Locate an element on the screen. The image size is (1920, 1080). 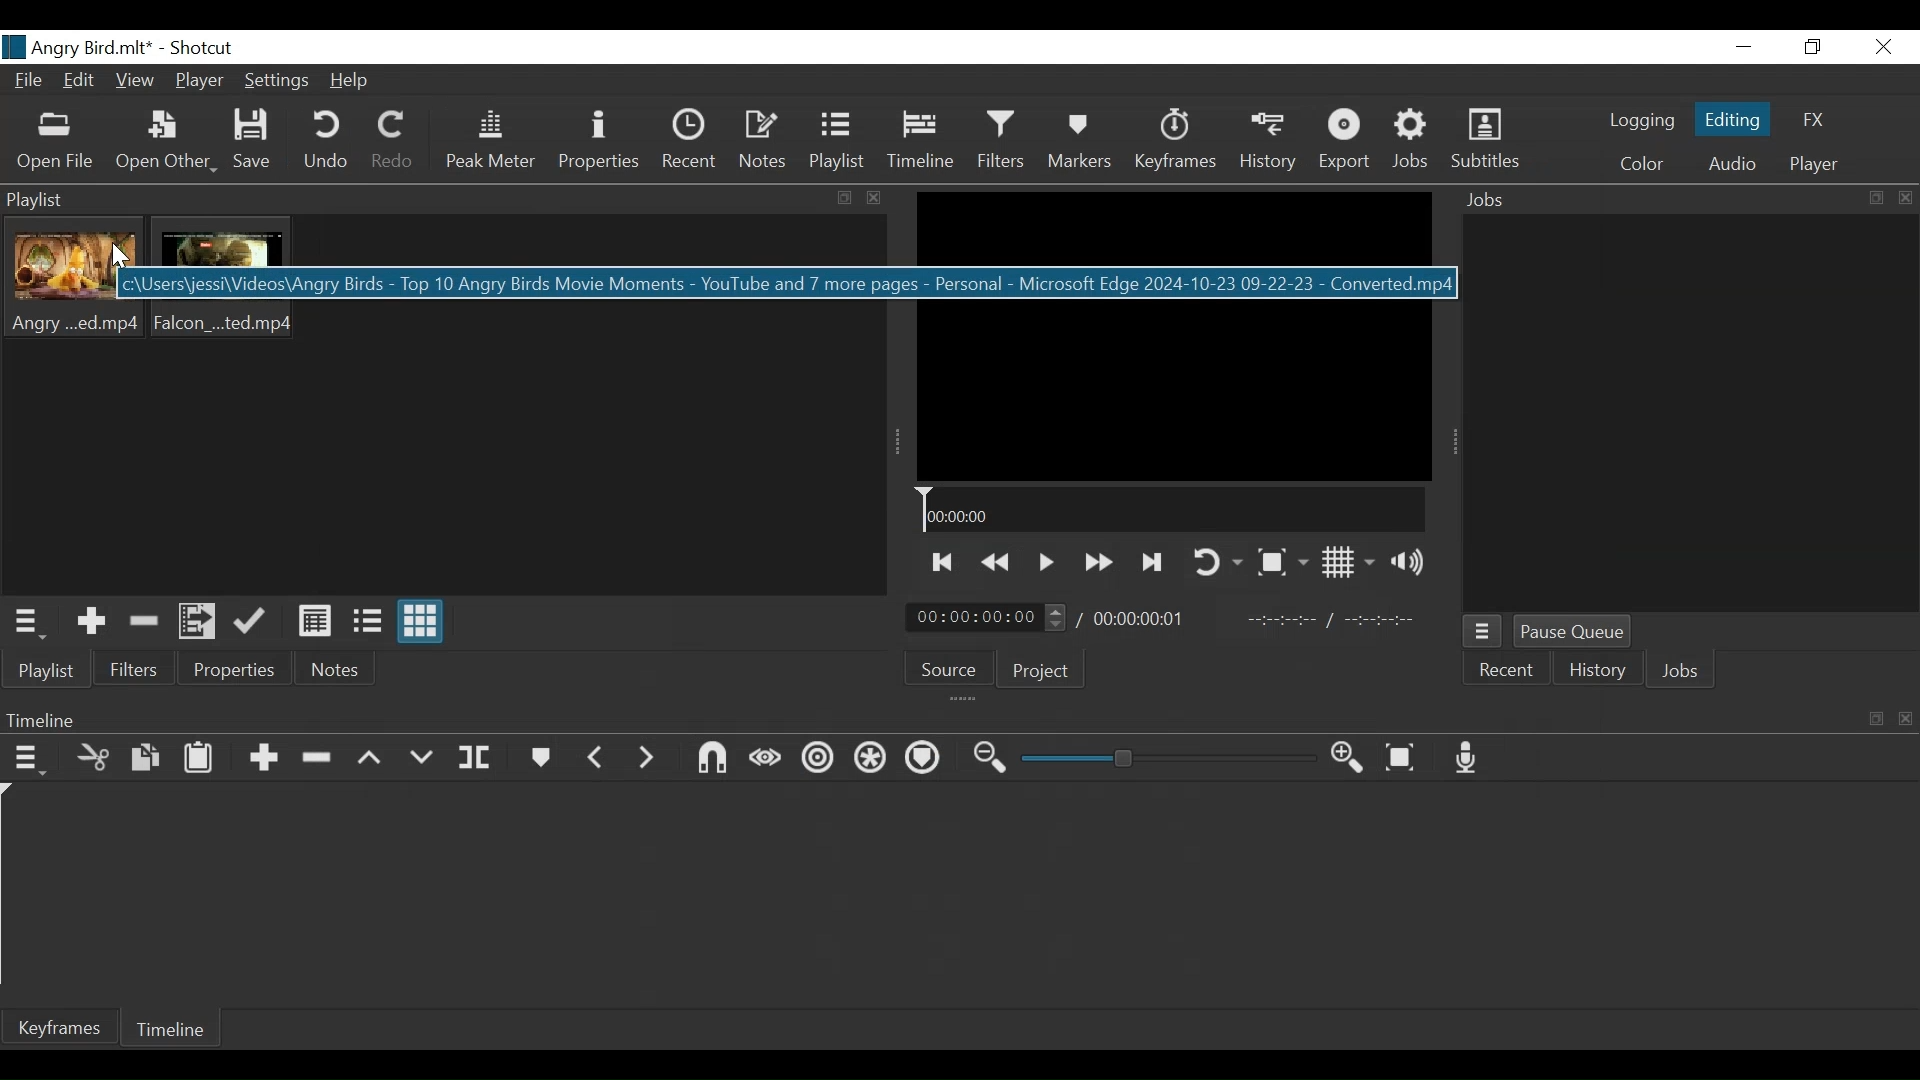
Export is located at coordinates (1346, 143).